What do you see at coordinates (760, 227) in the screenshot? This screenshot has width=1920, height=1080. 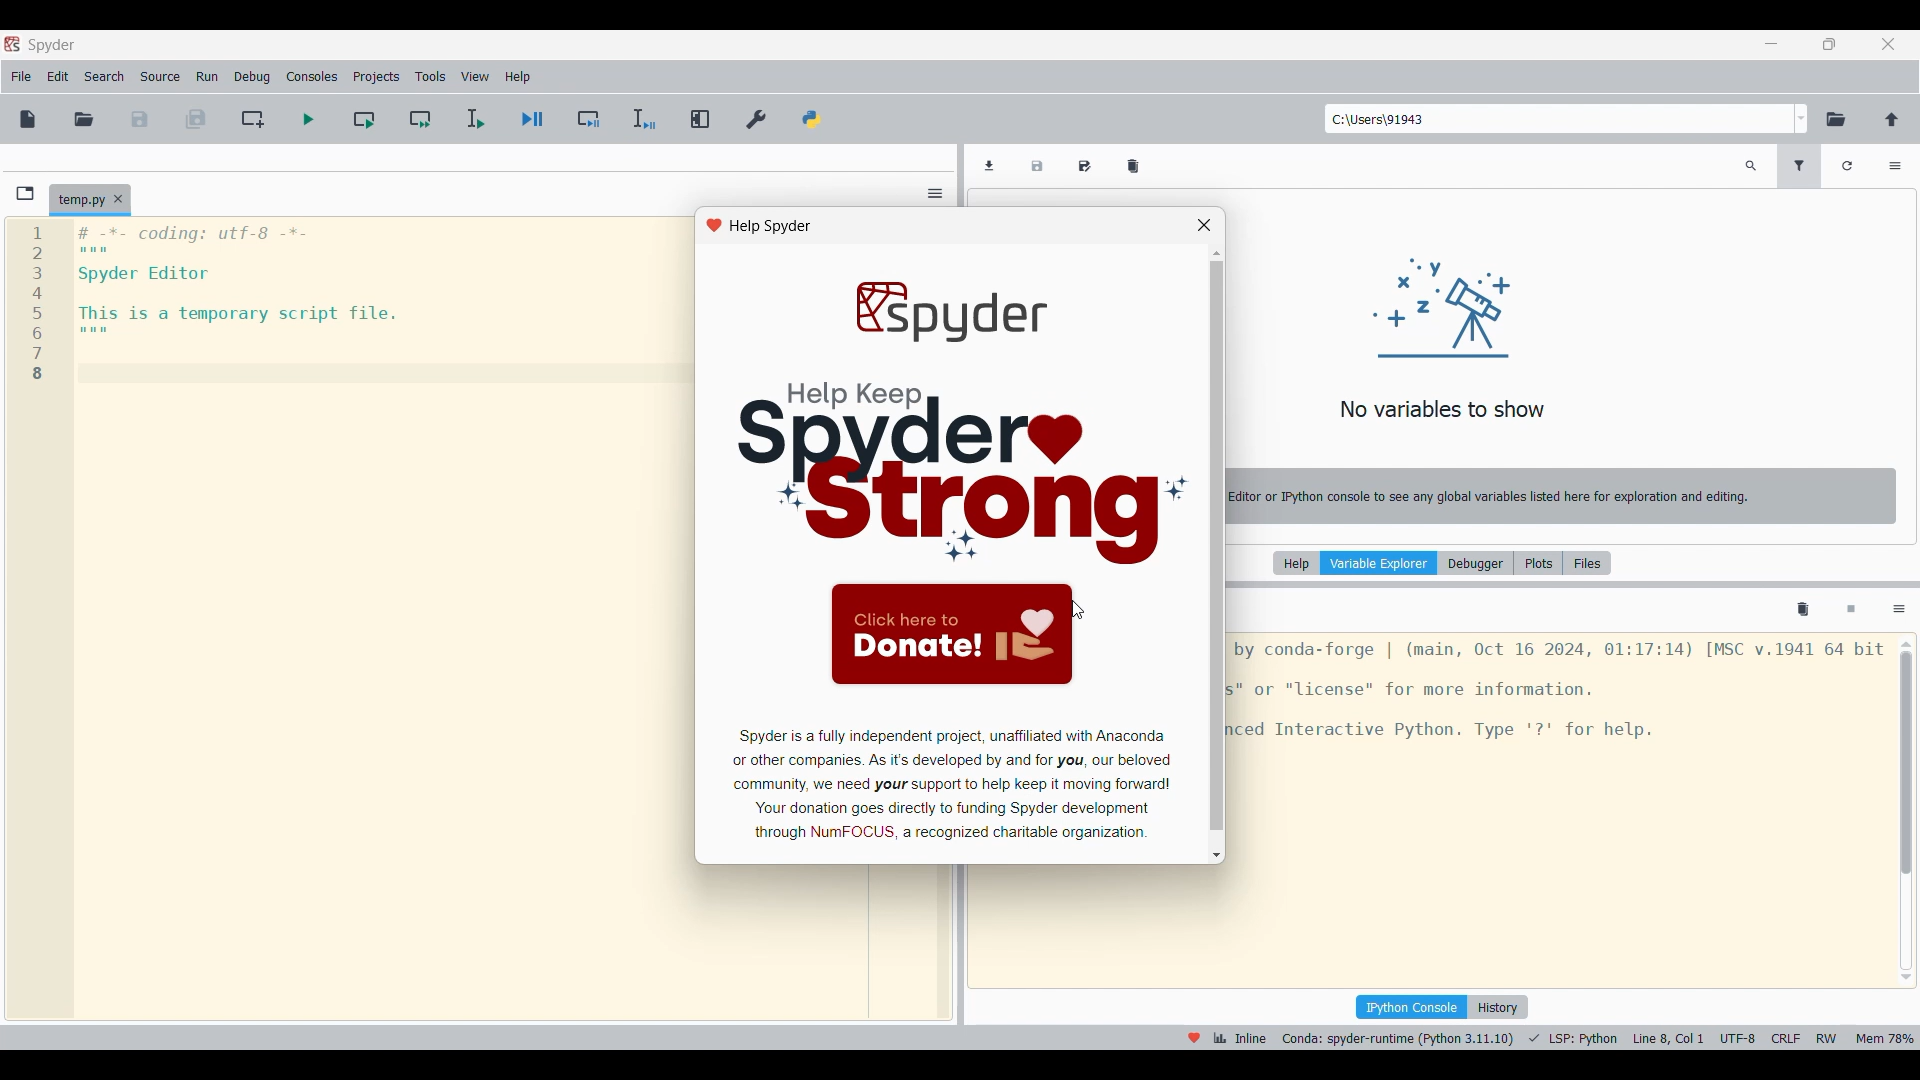 I see `help spyder` at bounding box center [760, 227].